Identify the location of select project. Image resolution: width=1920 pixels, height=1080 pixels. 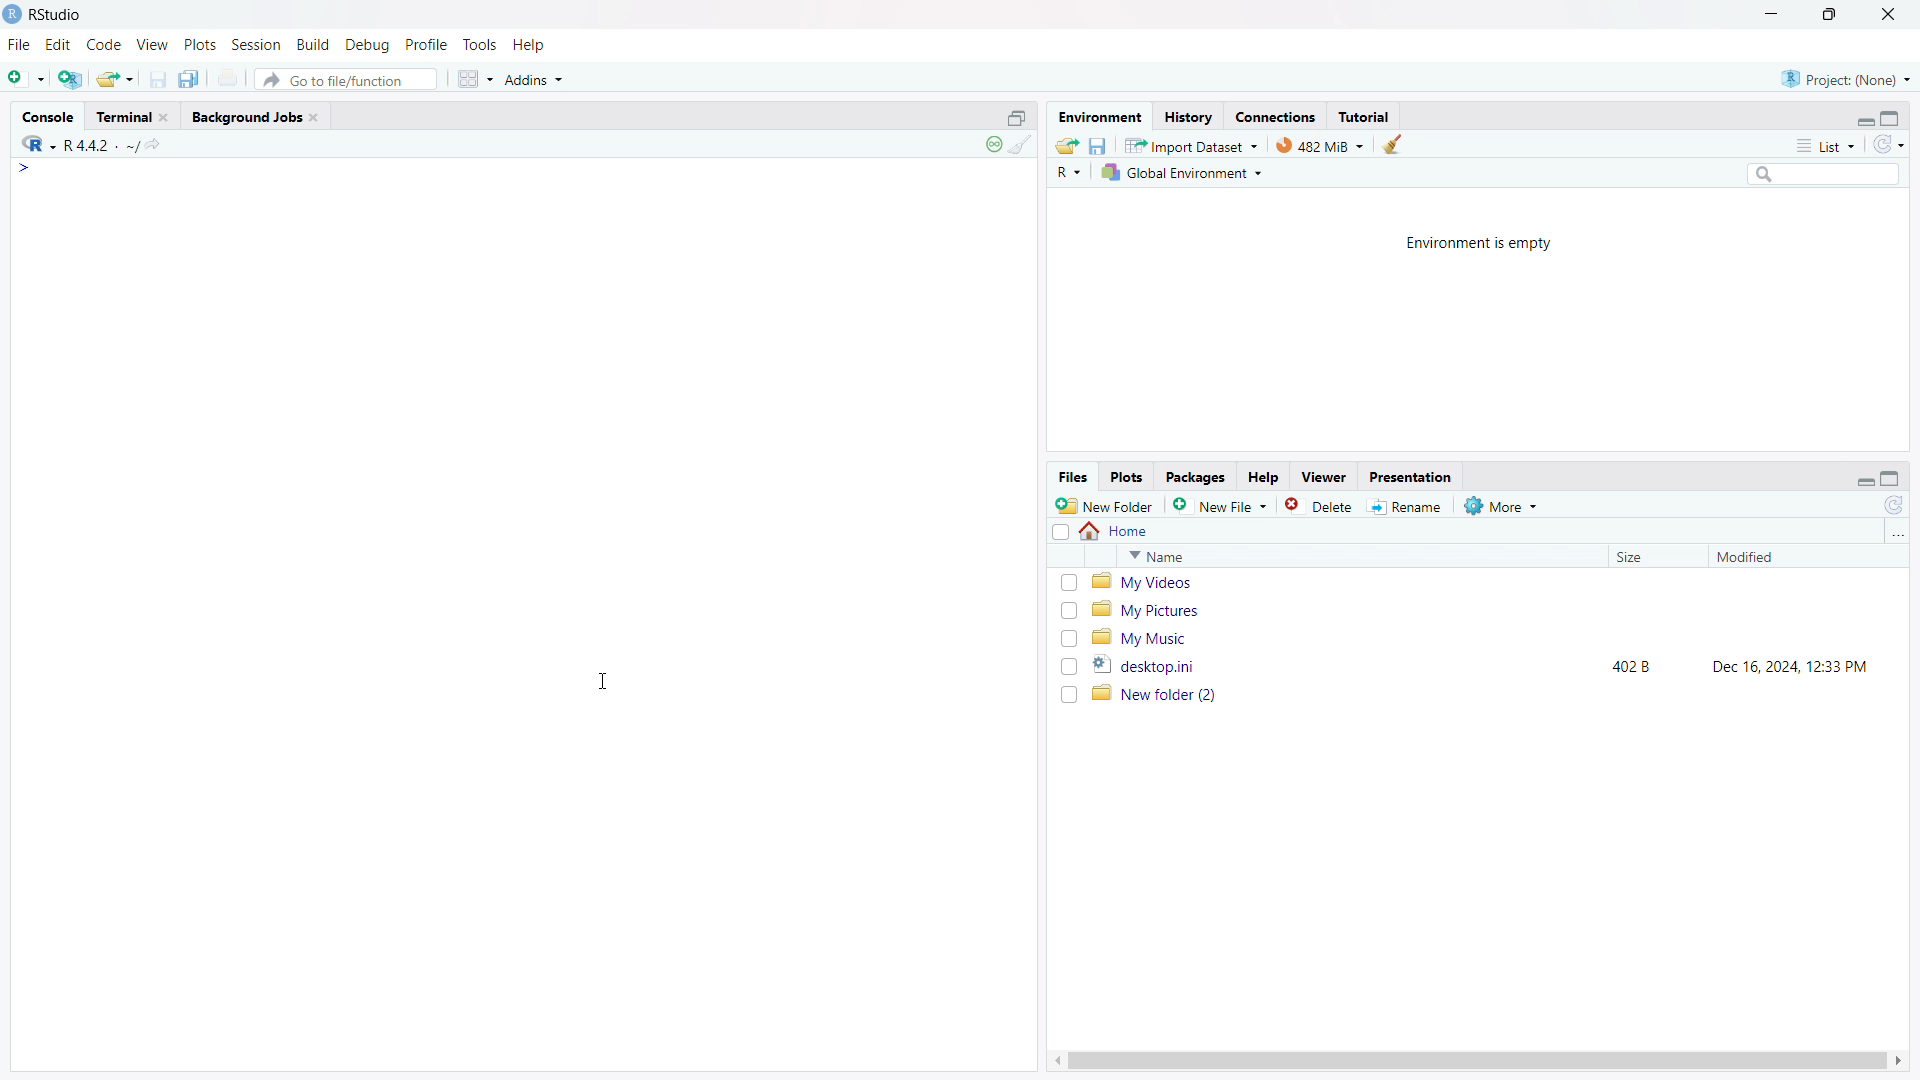
(1846, 79).